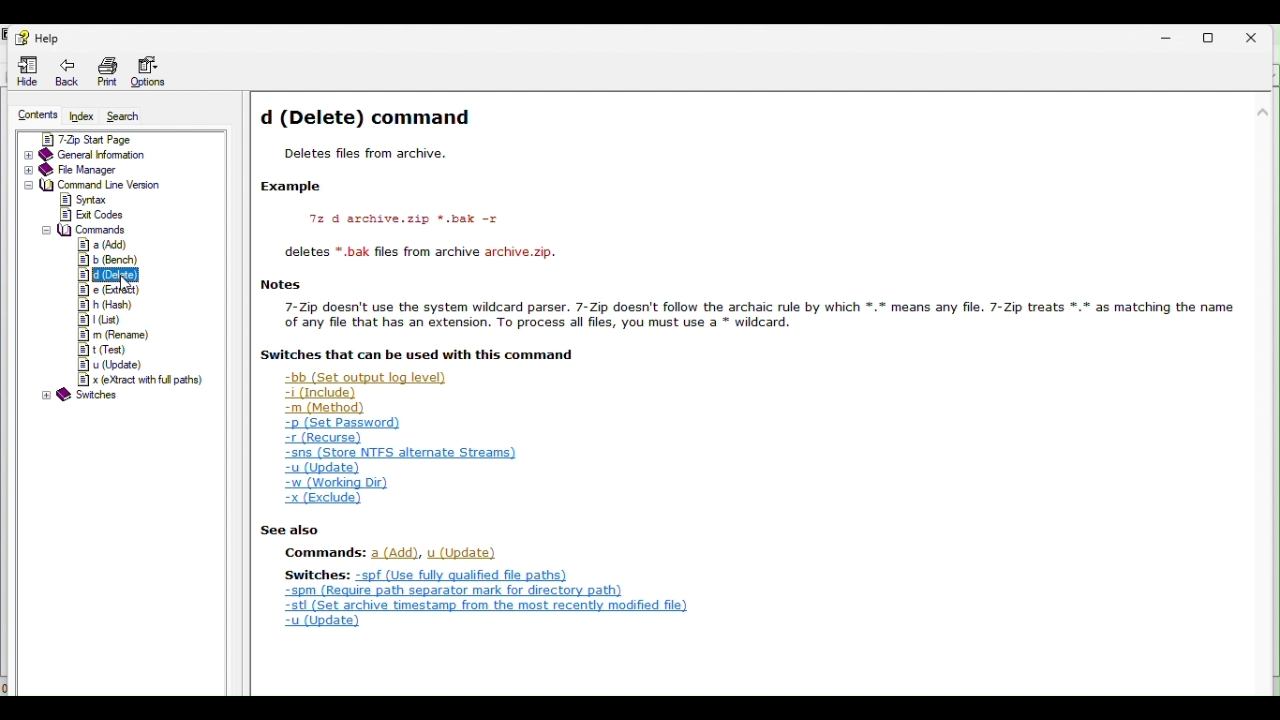 This screenshot has width=1280, height=720. Describe the element at coordinates (64, 70) in the screenshot. I see `Back` at that location.